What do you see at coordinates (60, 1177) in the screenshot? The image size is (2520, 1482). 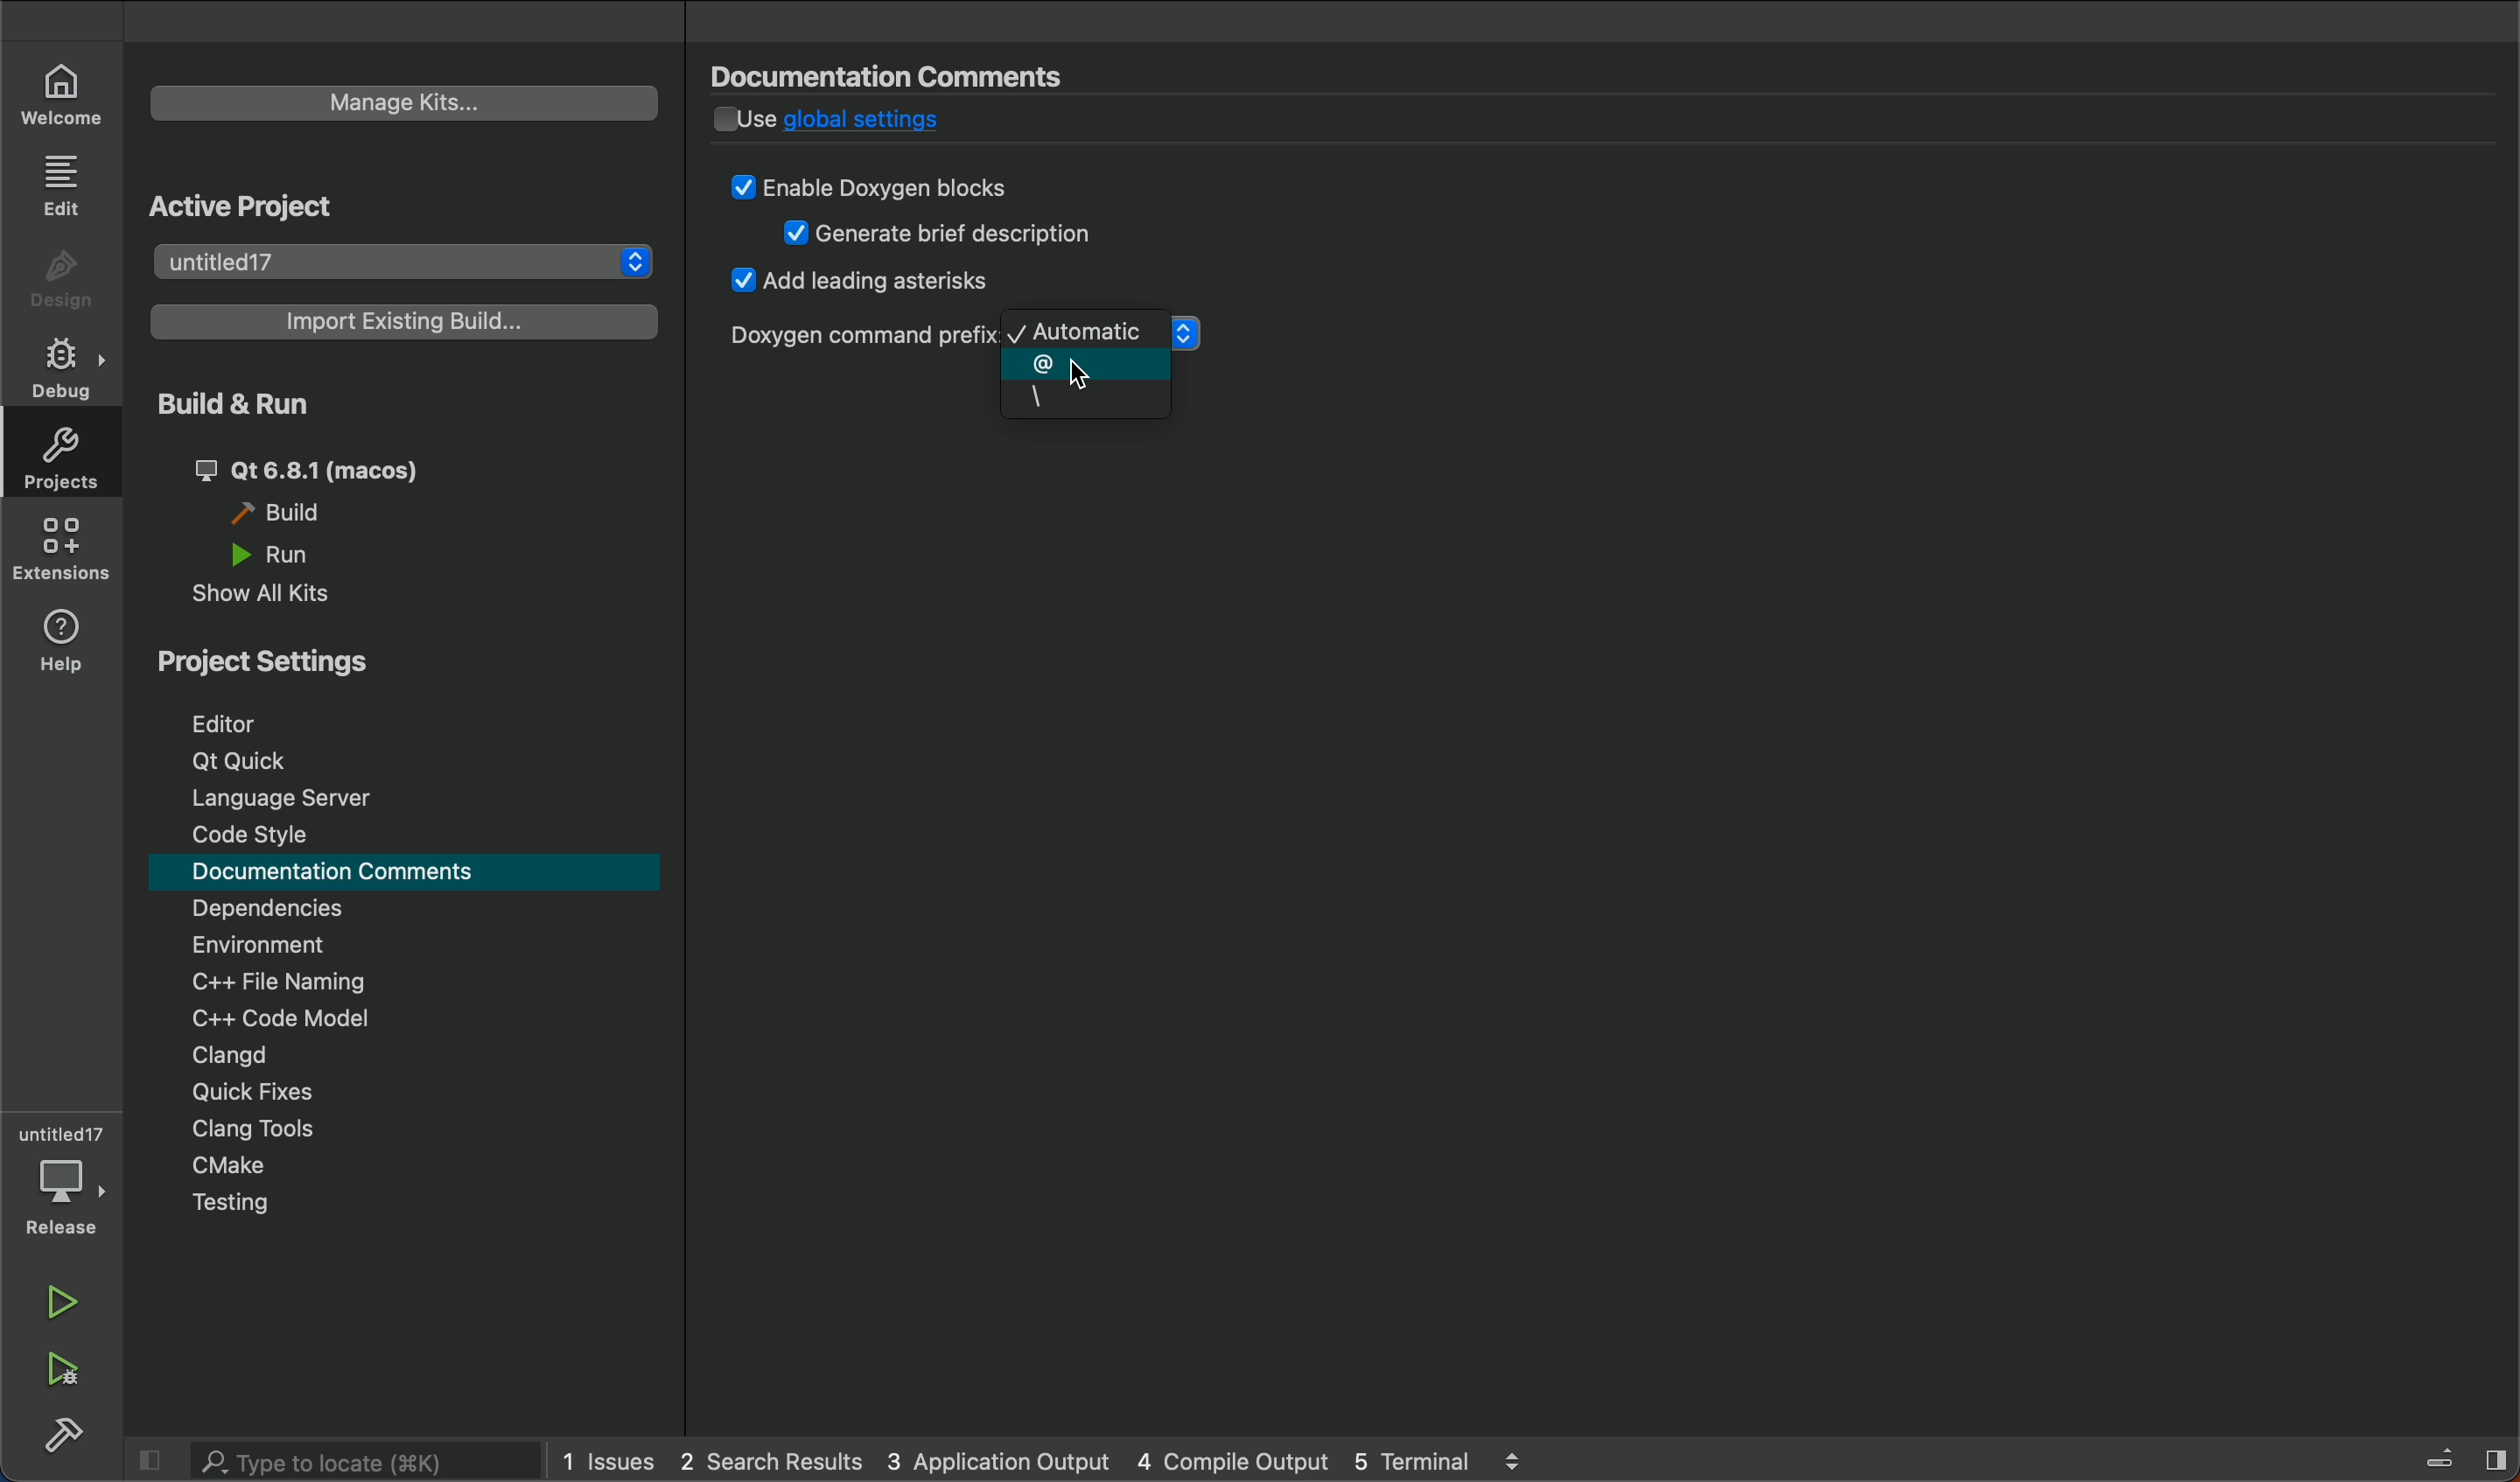 I see `debugger` at bounding box center [60, 1177].